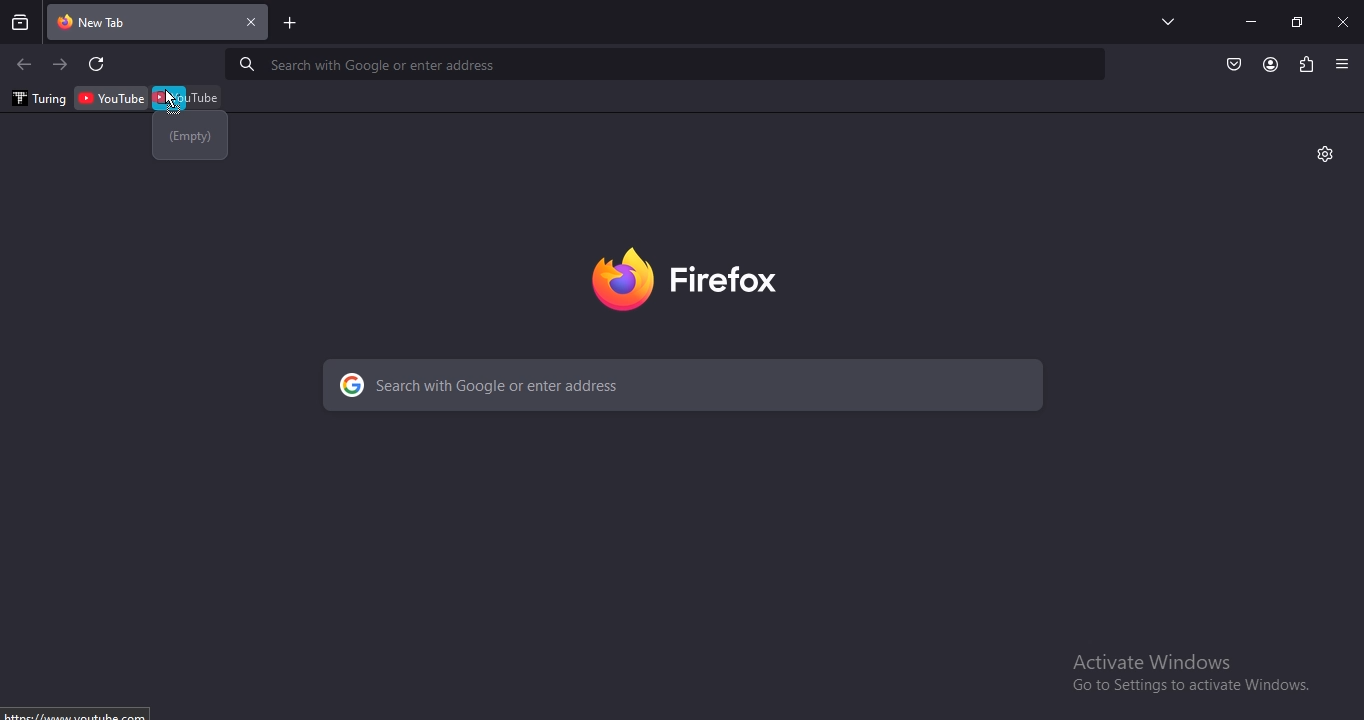 The height and width of the screenshot is (720, 1364). What do you see at coordinates (683, 276) in the screenshot?
I see `firebox` at bounding box center [683, 276].